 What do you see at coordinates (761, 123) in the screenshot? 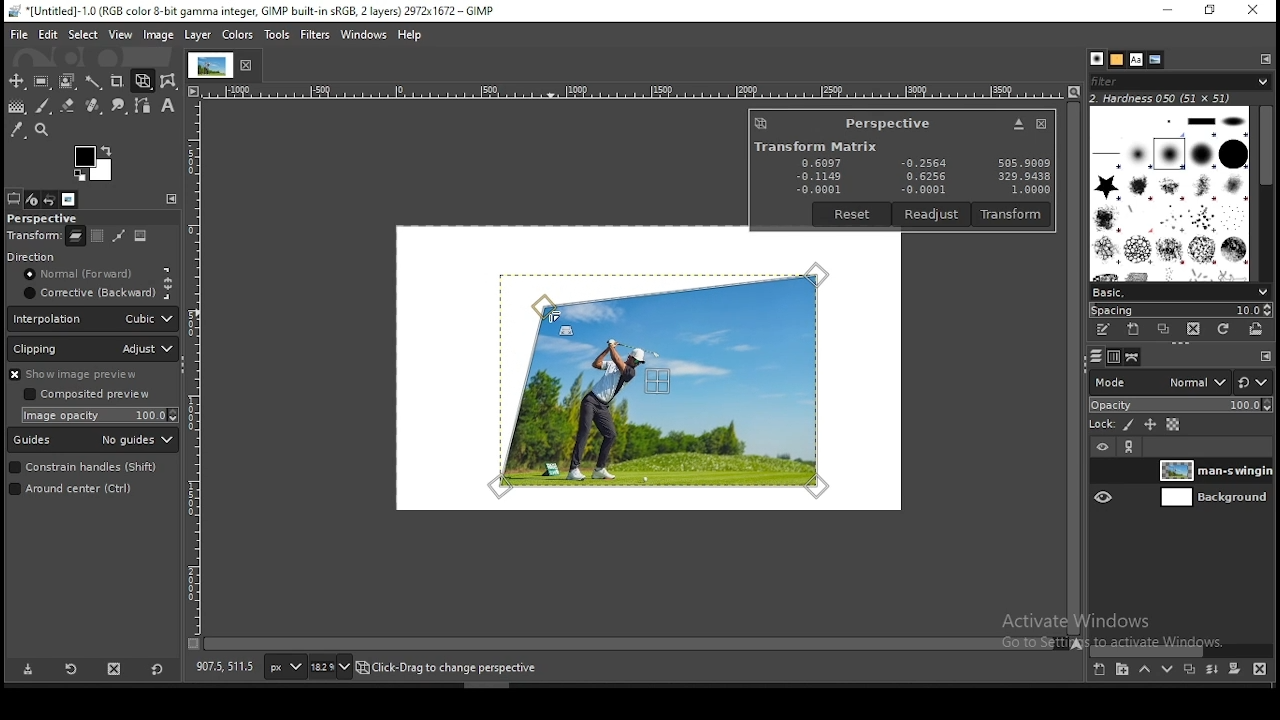
I see `logo` at bounding box center [761, 123].